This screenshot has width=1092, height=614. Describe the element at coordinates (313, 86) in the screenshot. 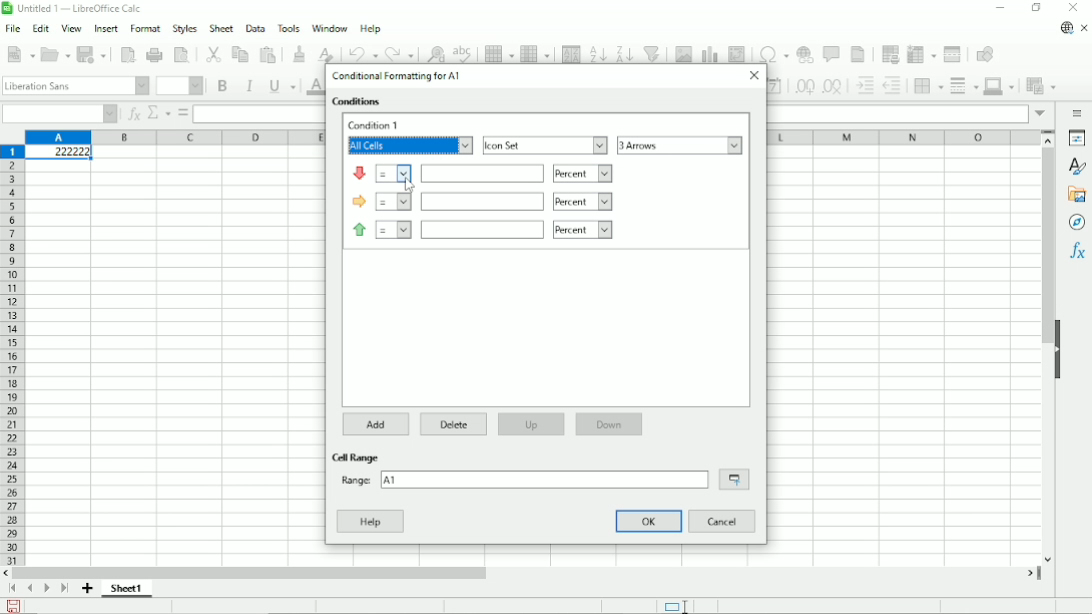

I see `Text color` at that location.